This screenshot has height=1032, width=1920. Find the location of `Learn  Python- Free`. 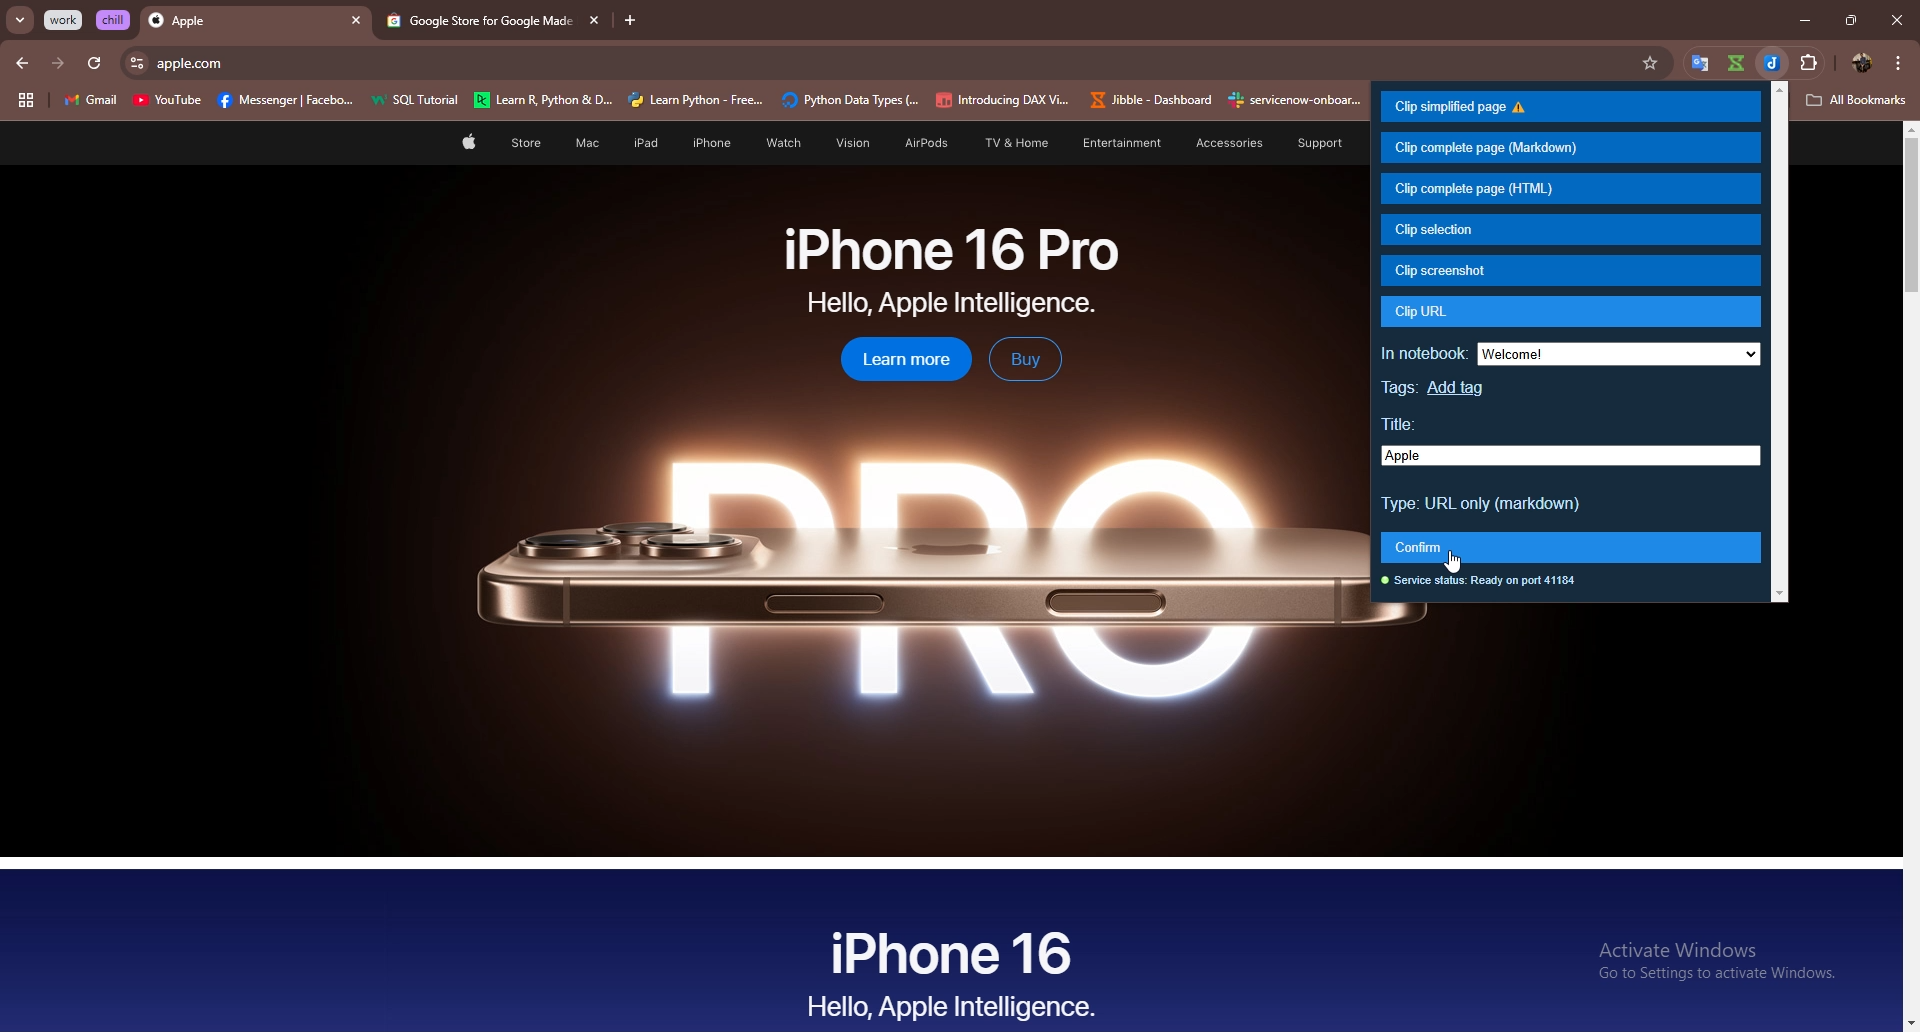

Learn  Python- Free is located at coordinates (697, 100).